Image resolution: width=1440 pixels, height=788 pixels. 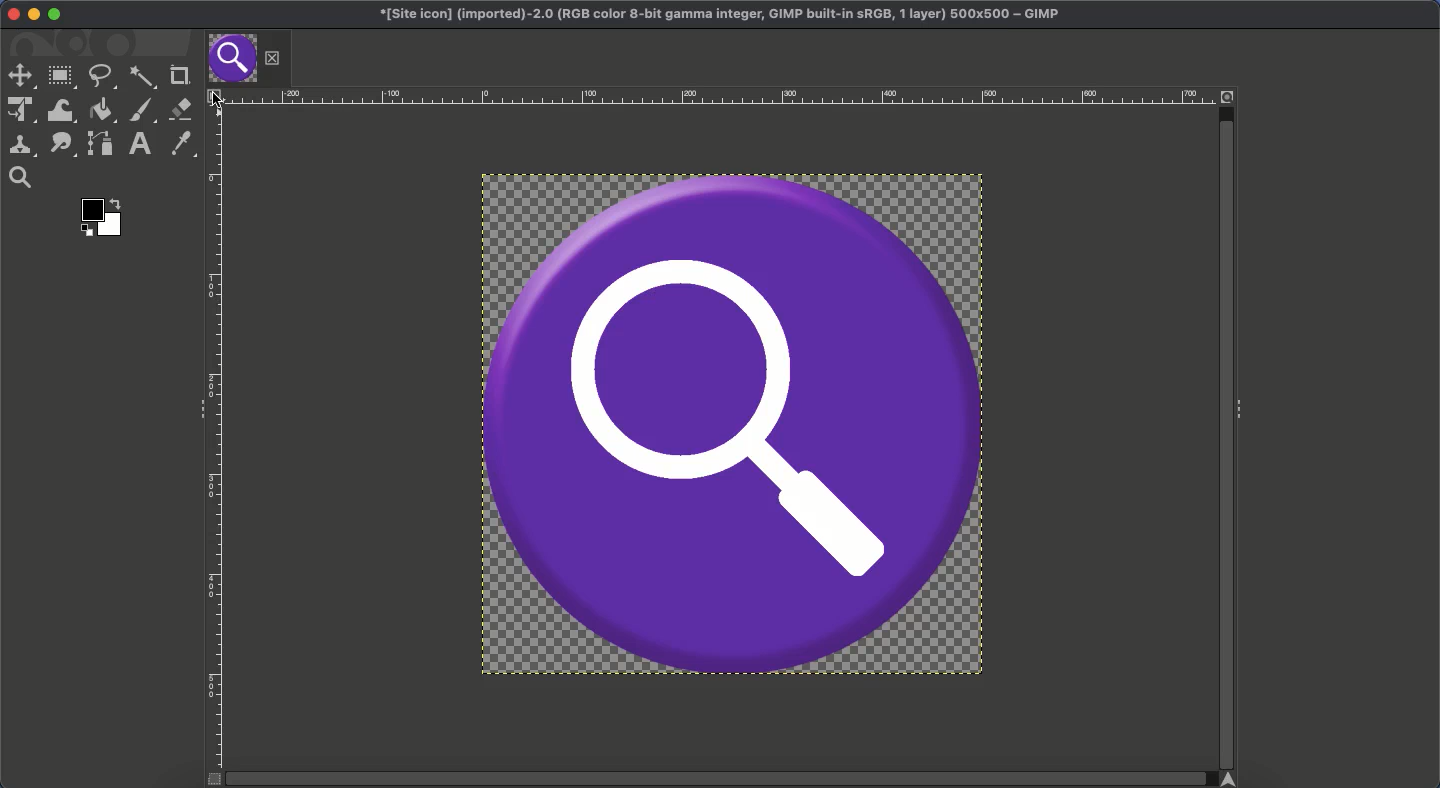 I want to click on Scroll, so click(x=1225, y=428).